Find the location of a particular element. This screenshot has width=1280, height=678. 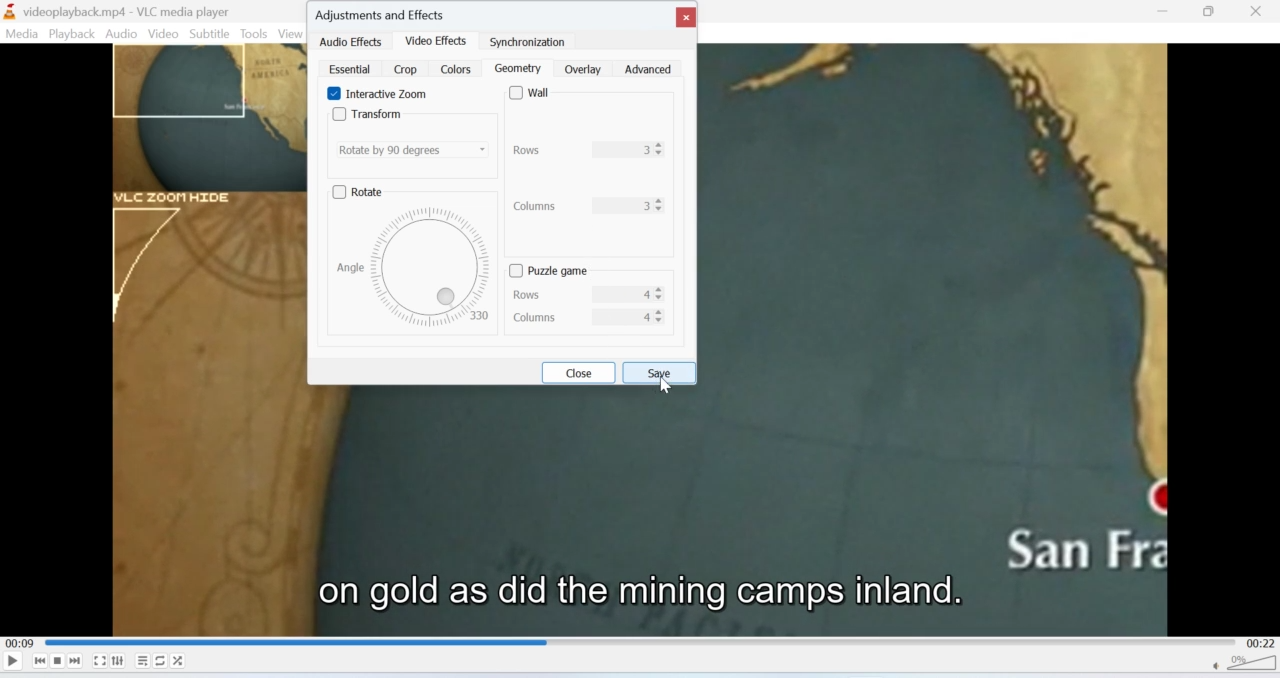

Adjustments and effects is located at coordinates (383, 12).